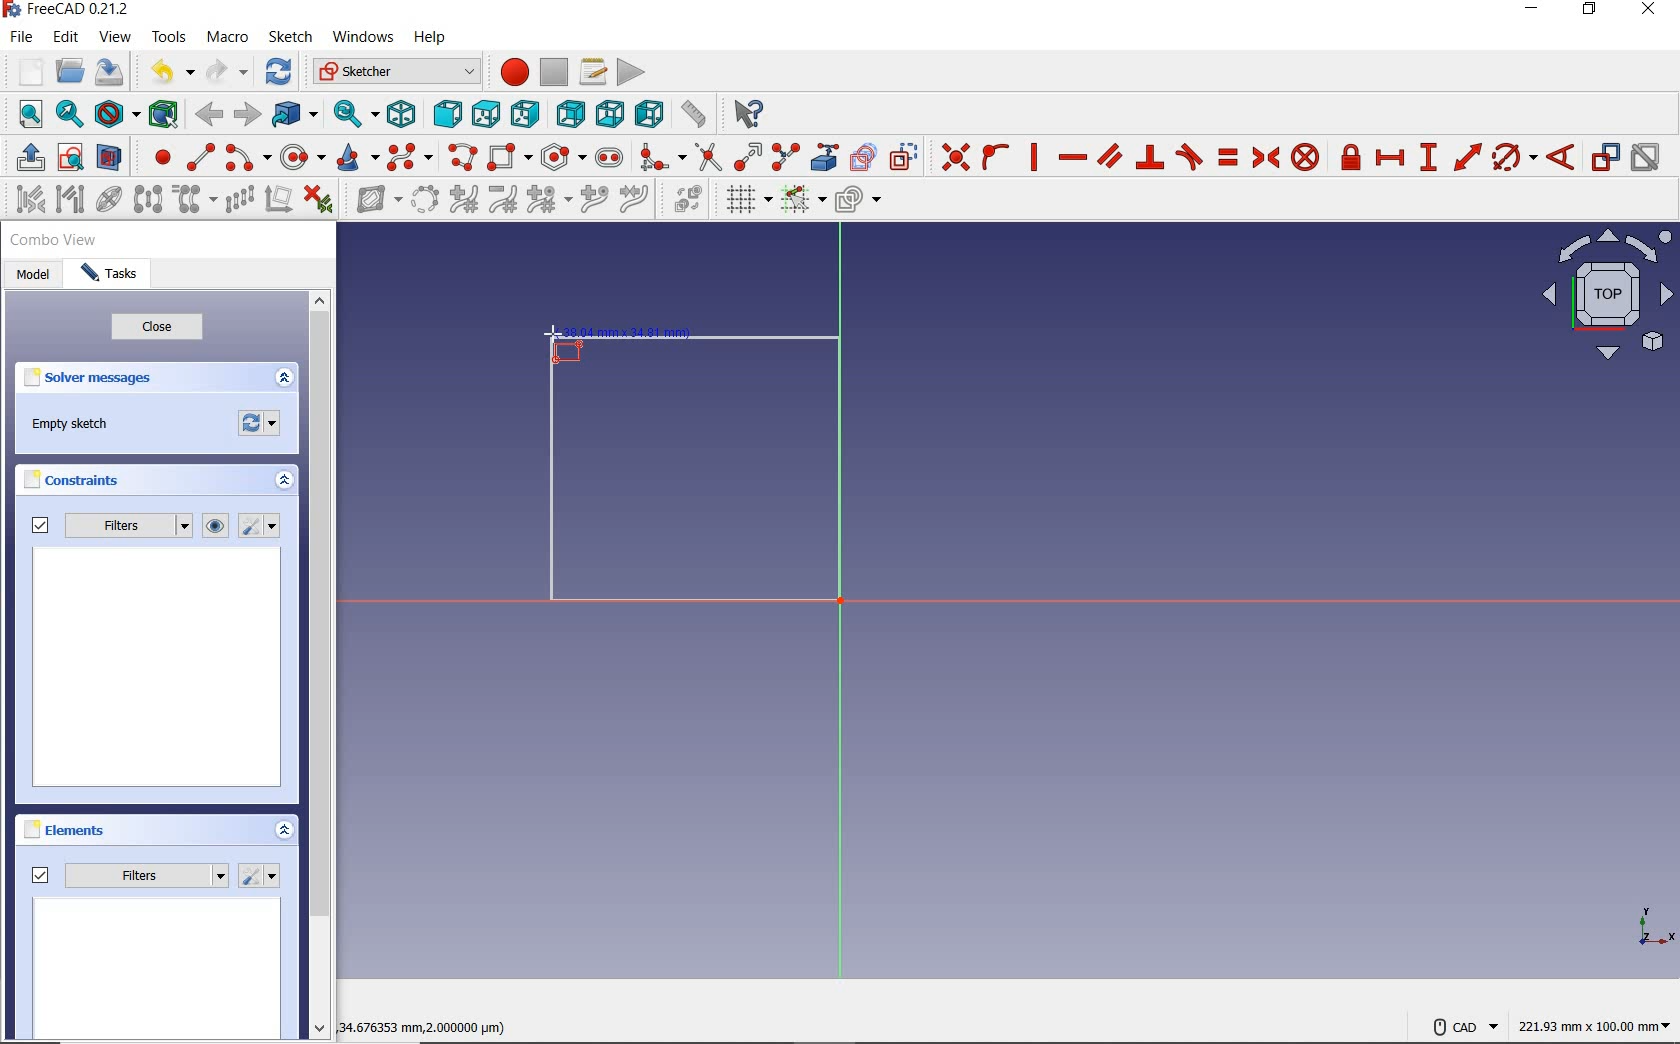  I want to click on symmetry, so click(147, 199).